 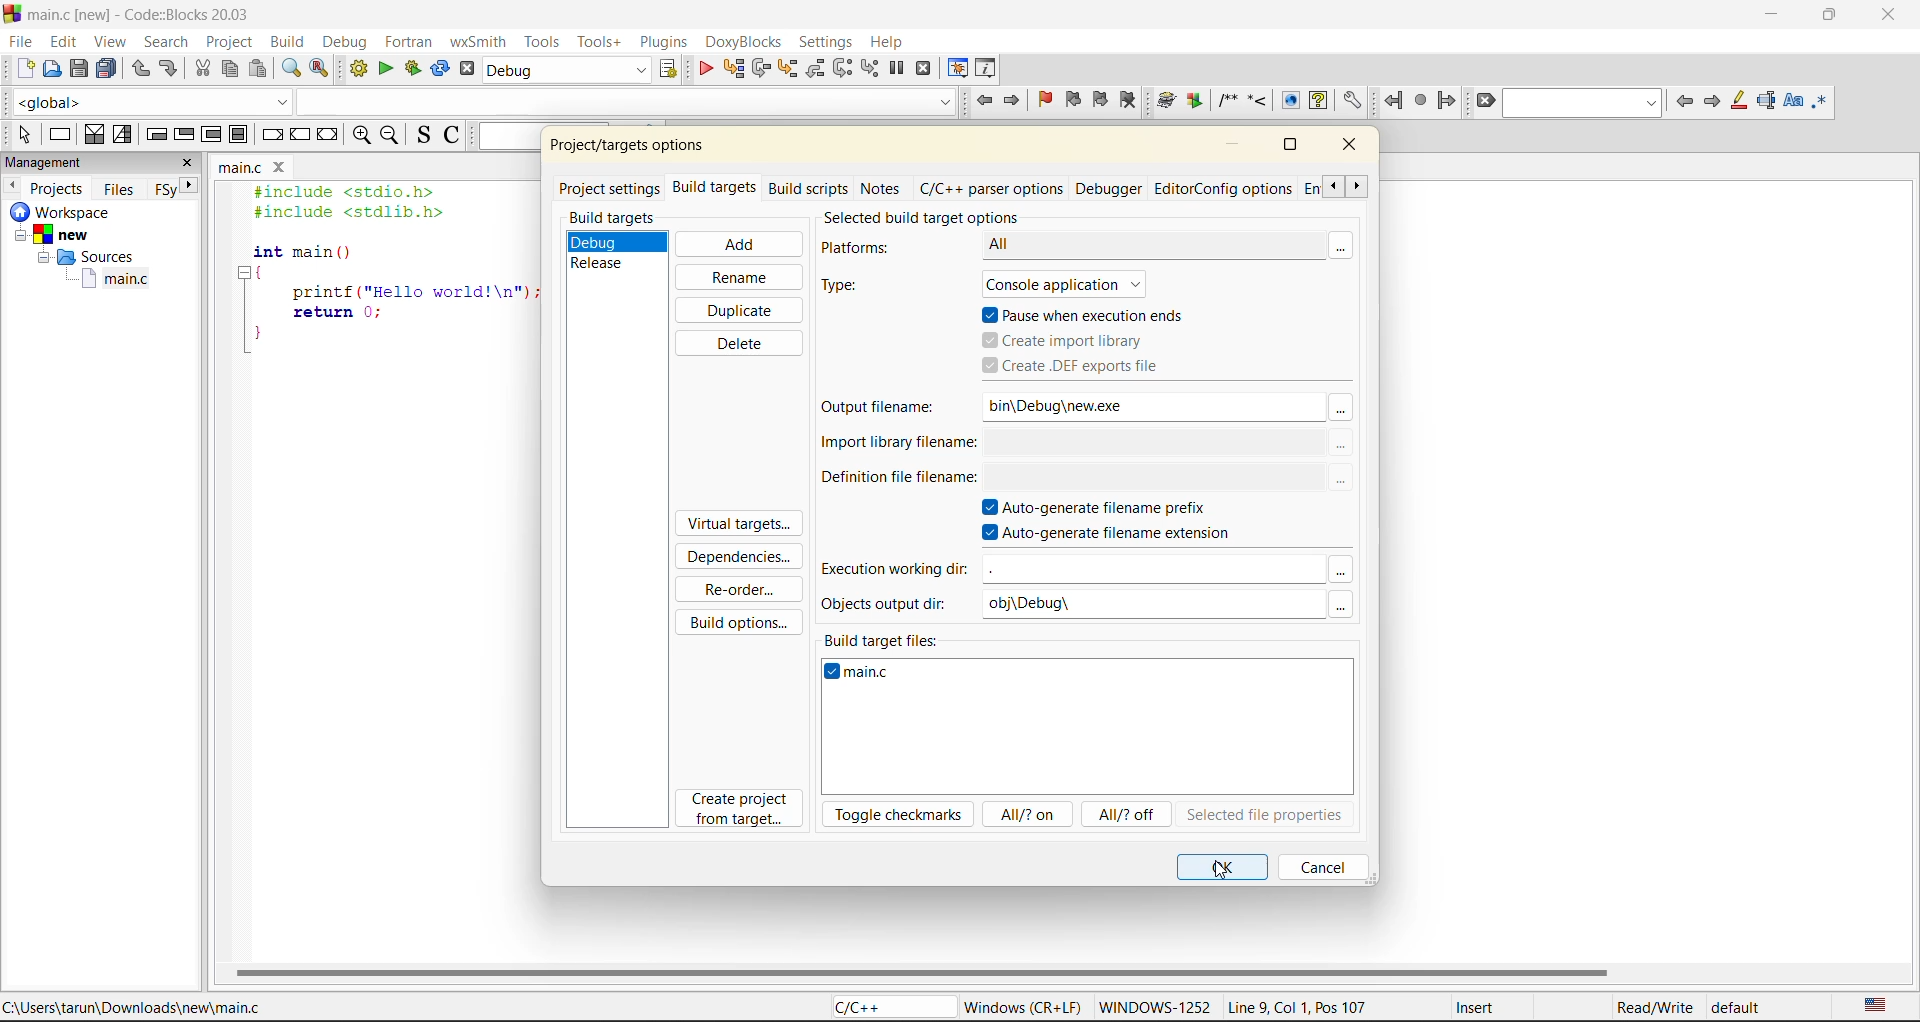 I want to click on save everything, so click(x=108, y=69).